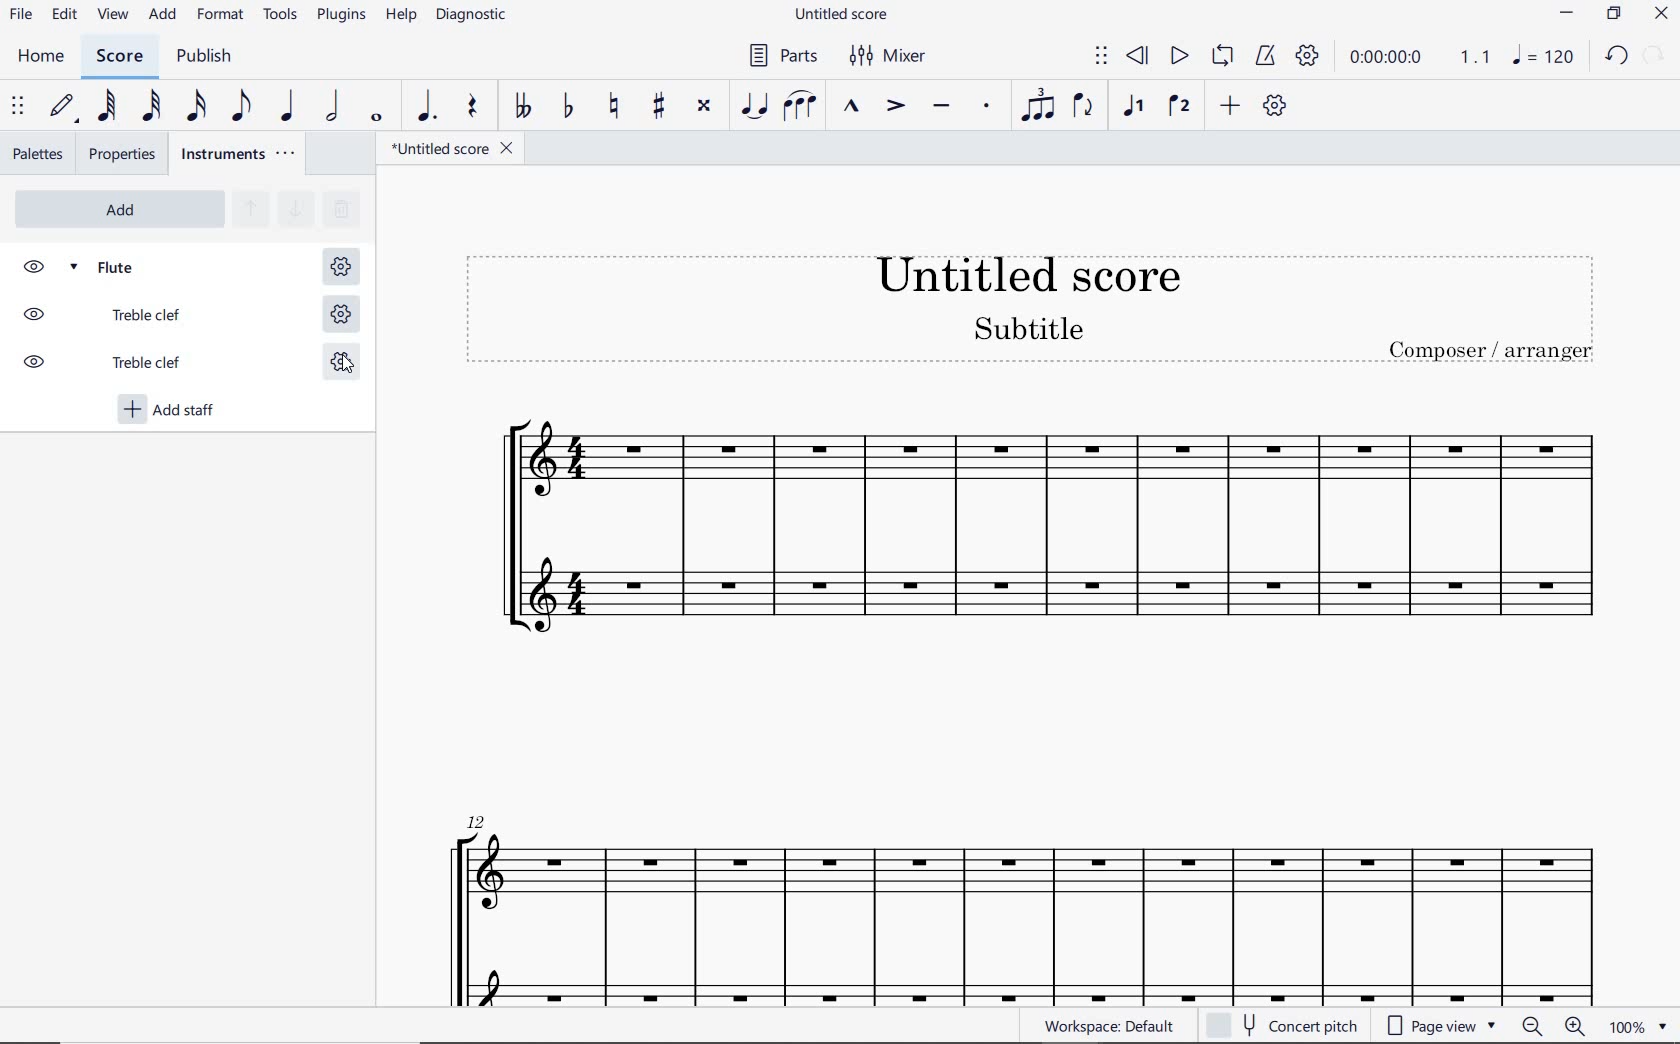 The image size is (1680, 1044). What do you see at coordinates (706, 107) in the screenshot?
I see `TOGGLE DOUBLE-SHARP` at bounding box center [706, 107].